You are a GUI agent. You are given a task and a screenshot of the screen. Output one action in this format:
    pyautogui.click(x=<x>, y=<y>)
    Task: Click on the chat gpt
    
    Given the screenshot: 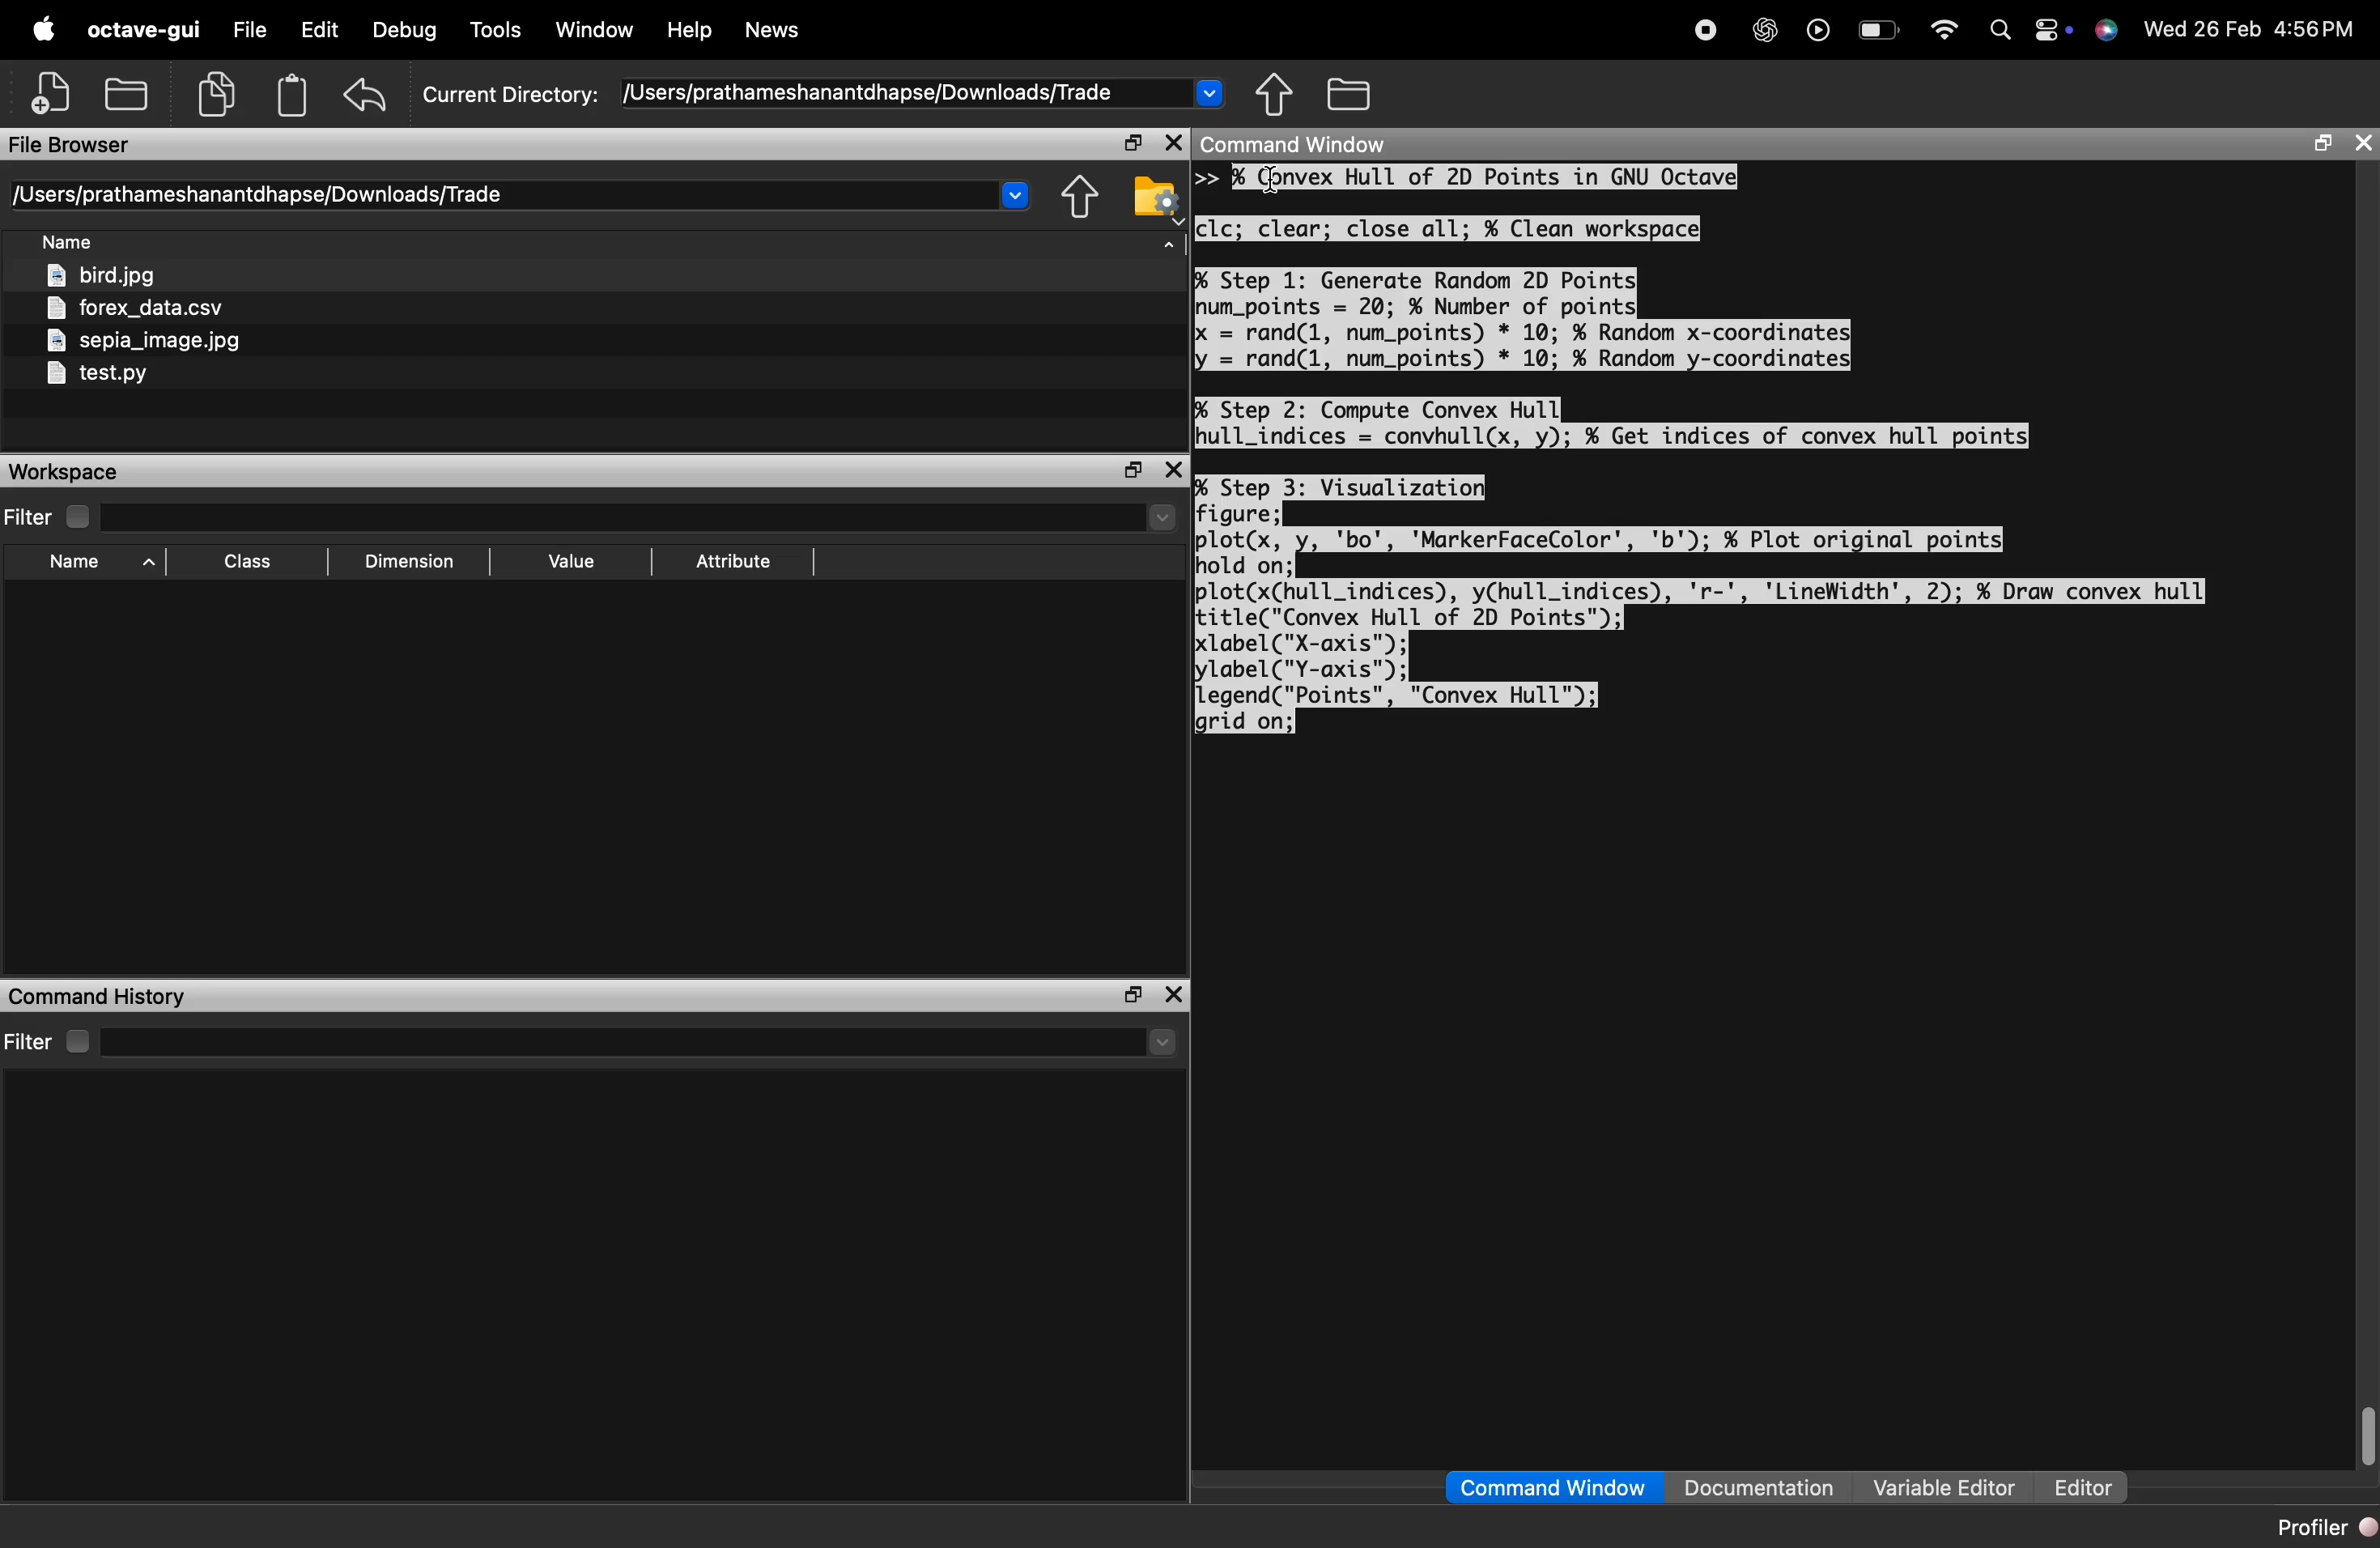 What is the action you would take?
    pyautogui.click(x=1768, y=29)
    